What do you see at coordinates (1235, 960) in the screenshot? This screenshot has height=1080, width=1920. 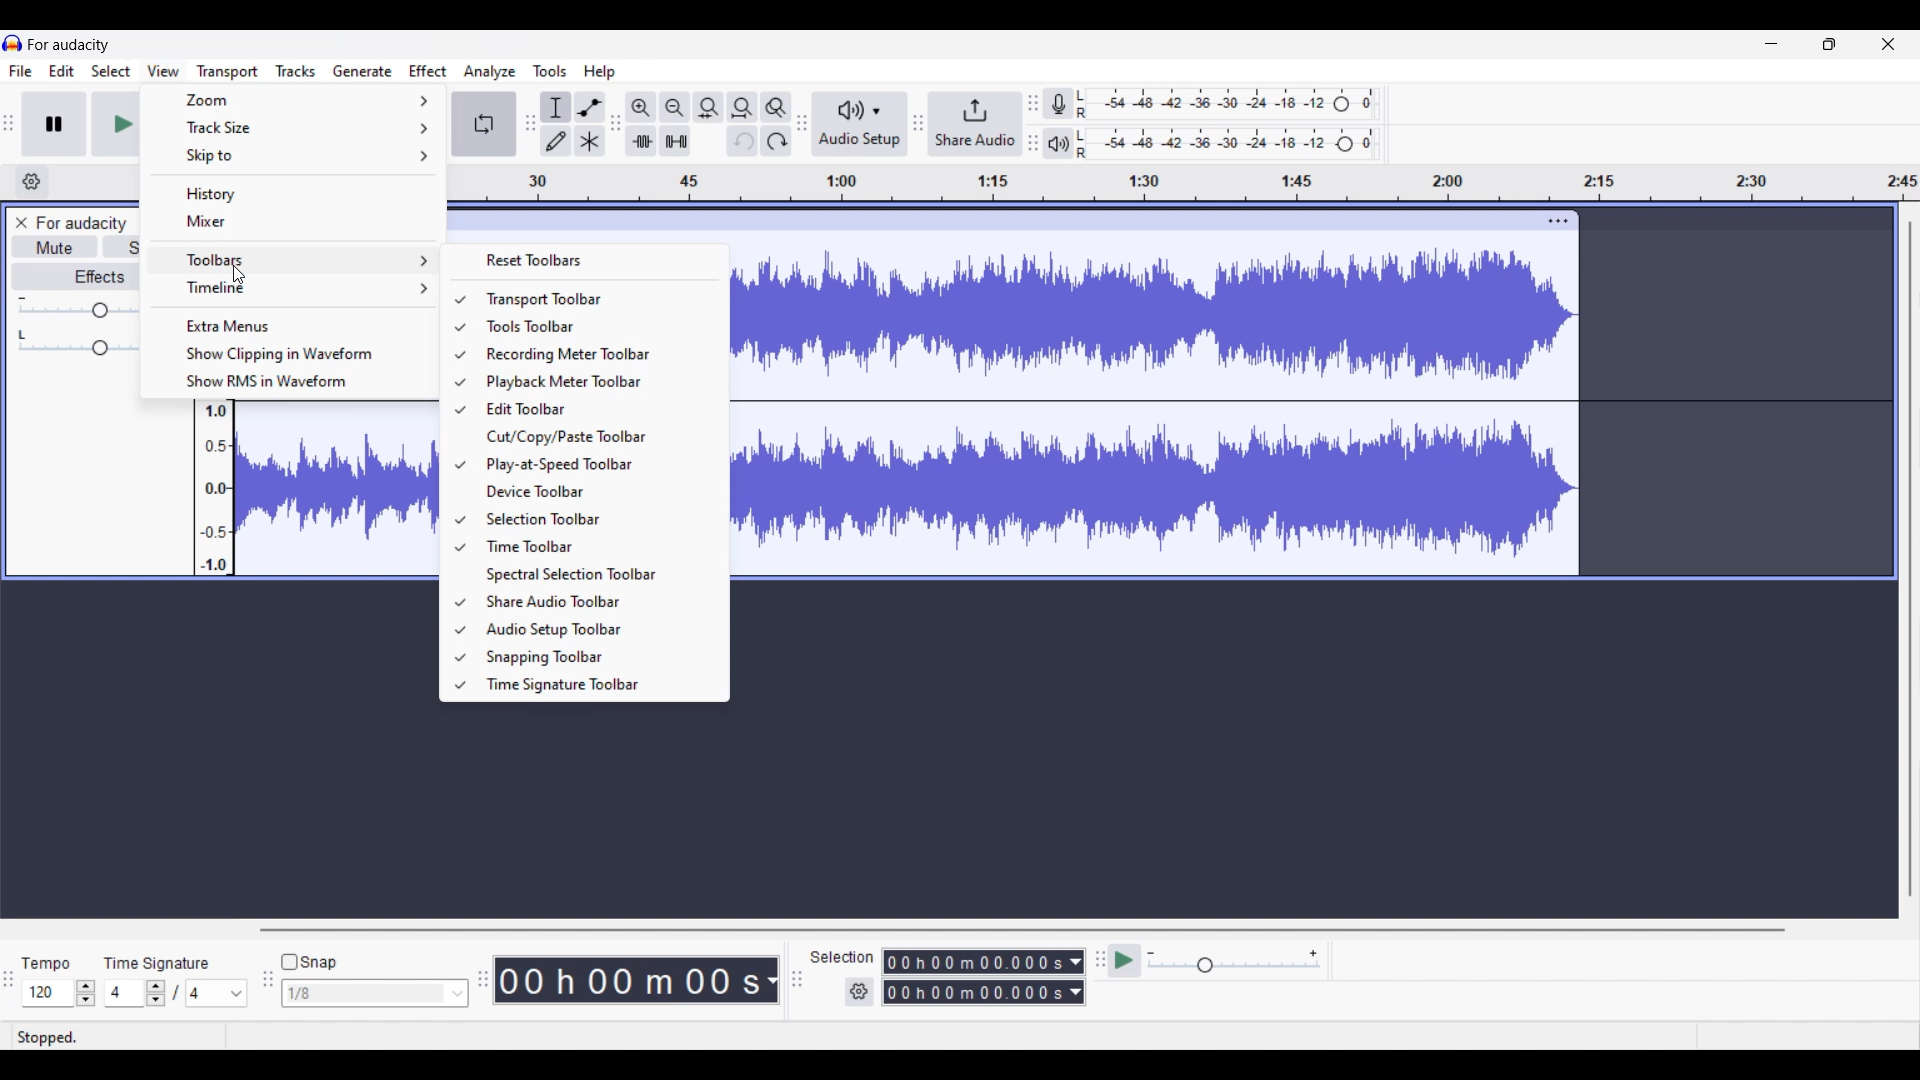 I see `Playback speed settings` at bounding box center [1235, 960].